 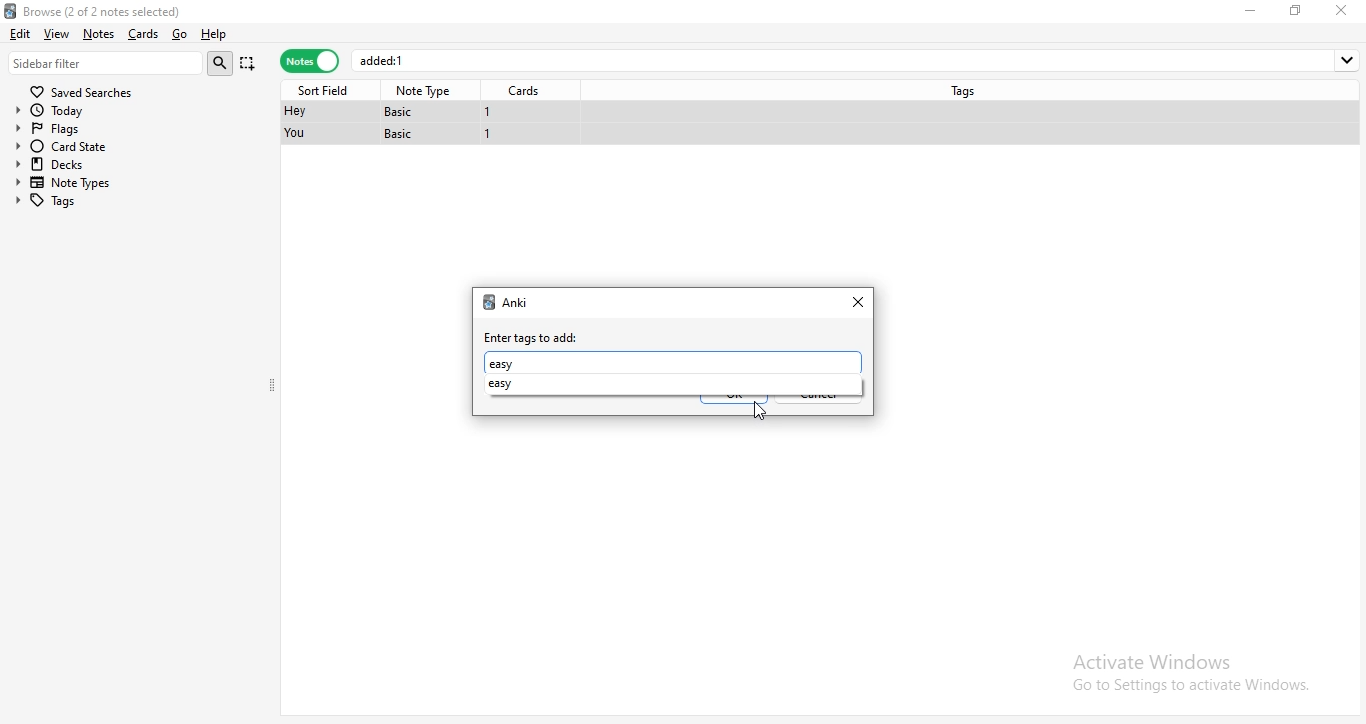 I want to click on saves searches, so click(x=85, y=89).